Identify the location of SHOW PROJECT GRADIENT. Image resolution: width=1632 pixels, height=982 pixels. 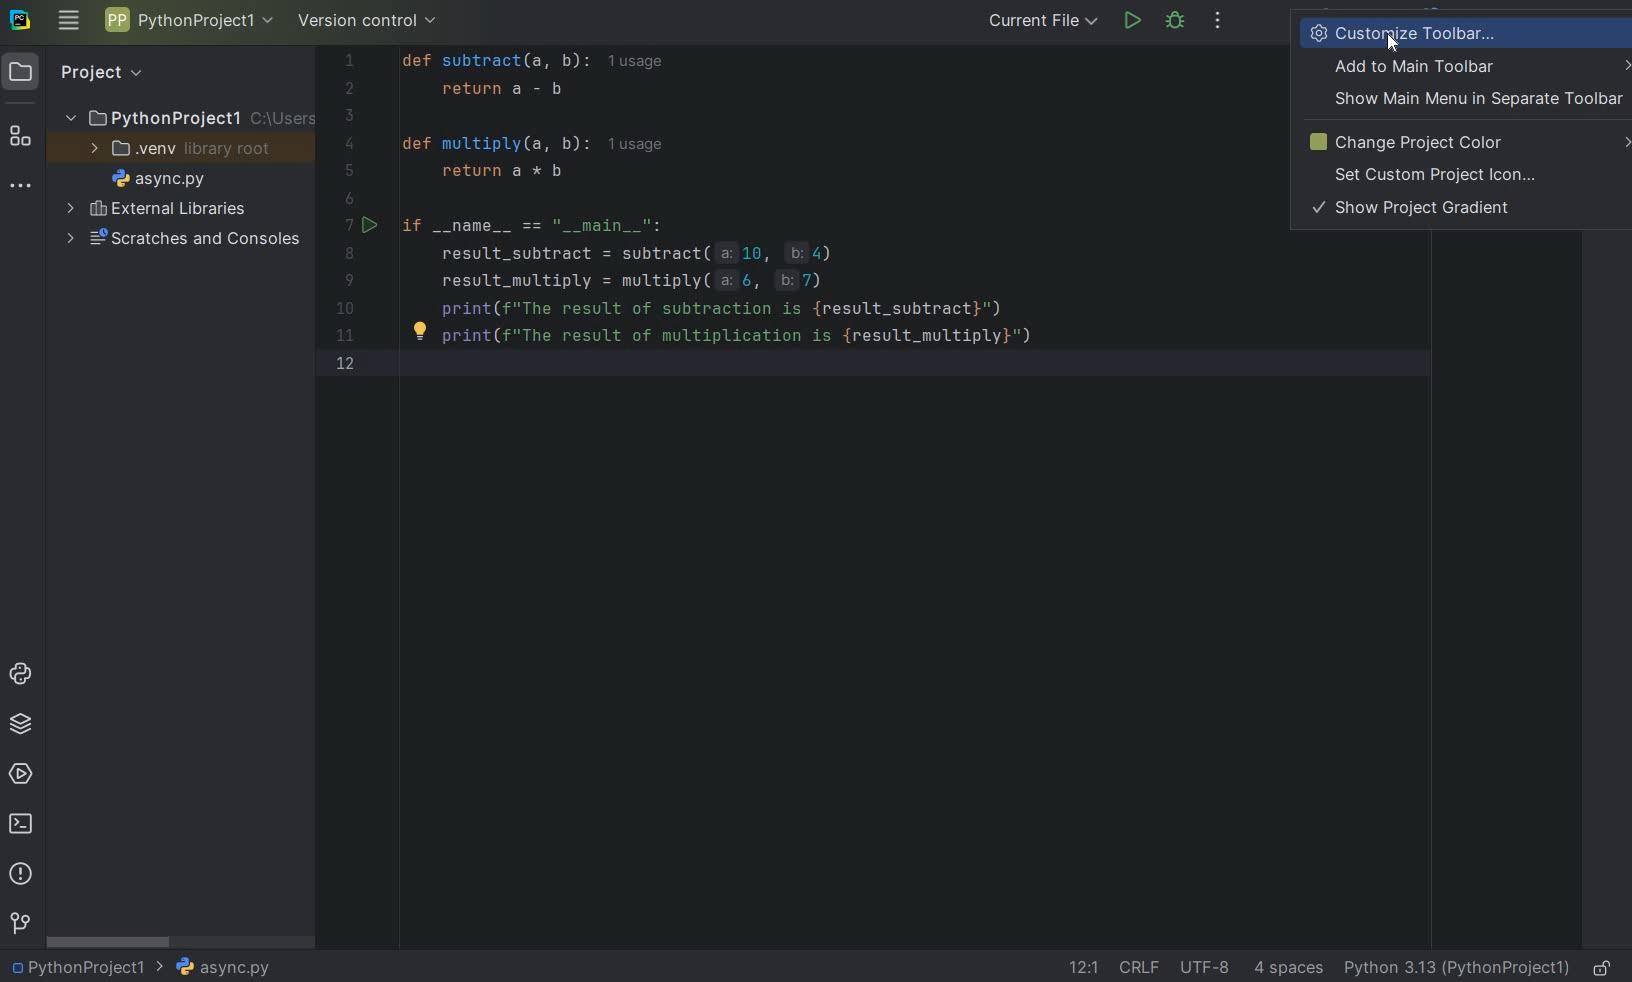
(1421, 209).